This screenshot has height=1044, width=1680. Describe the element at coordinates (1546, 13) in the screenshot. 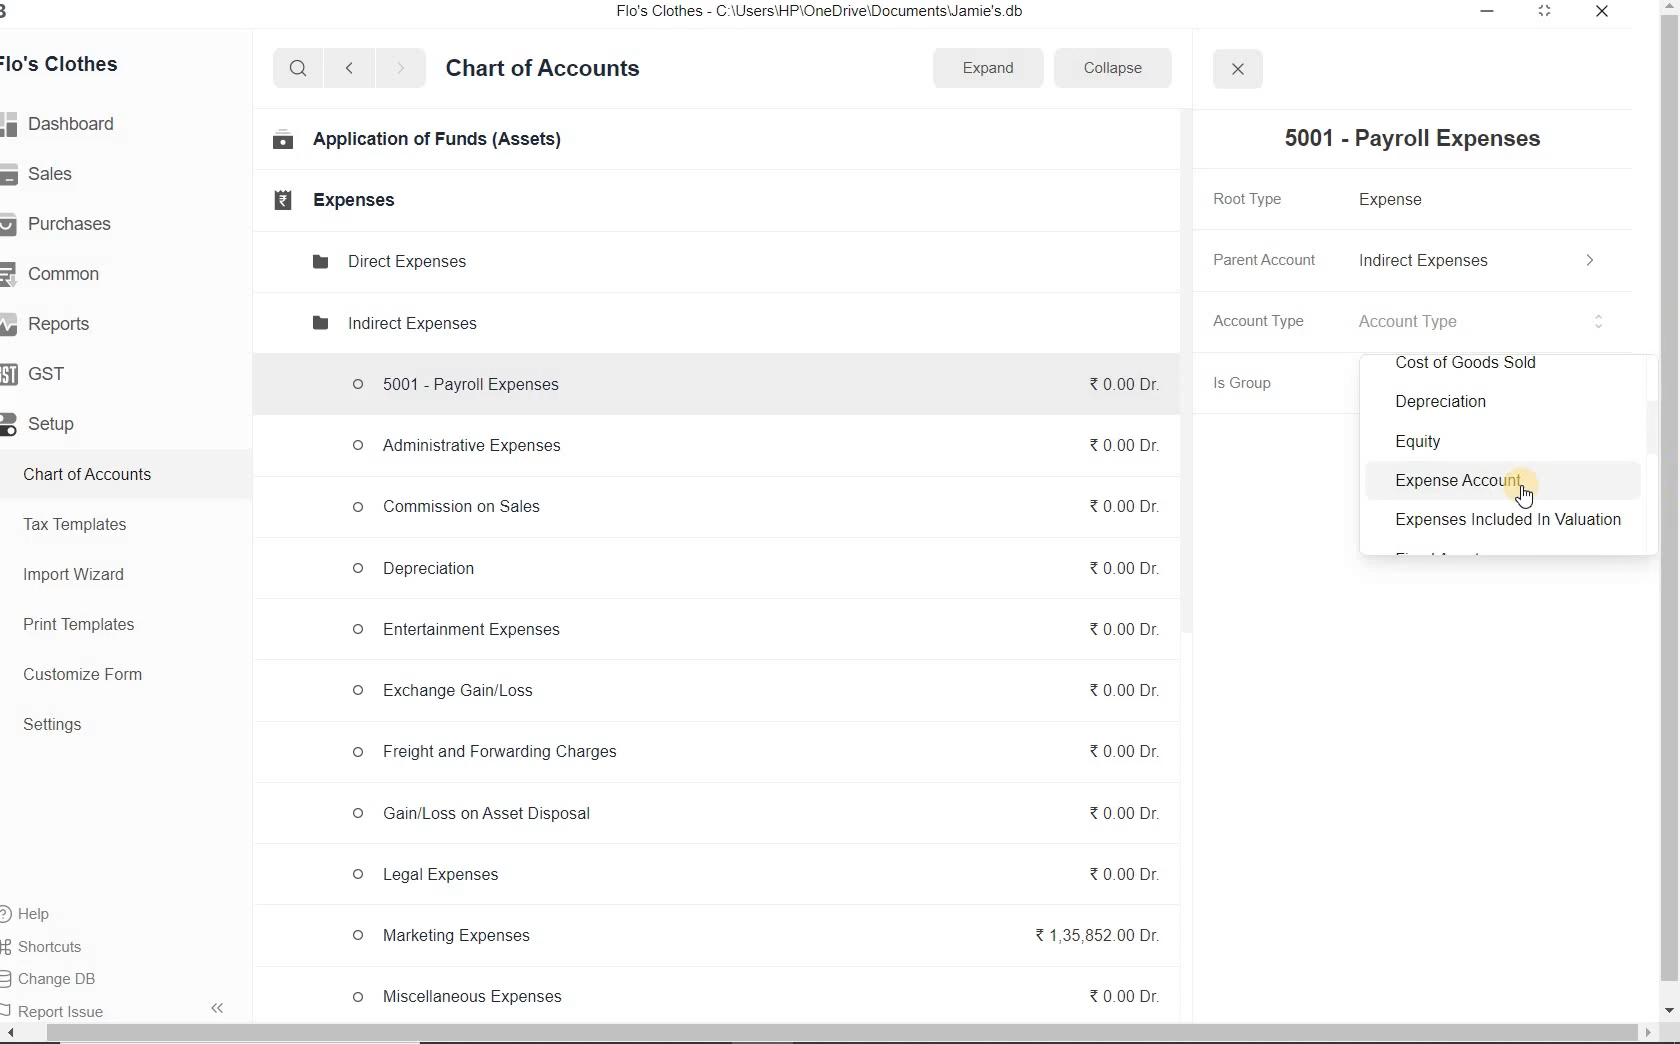

I see `restore down` at that location.